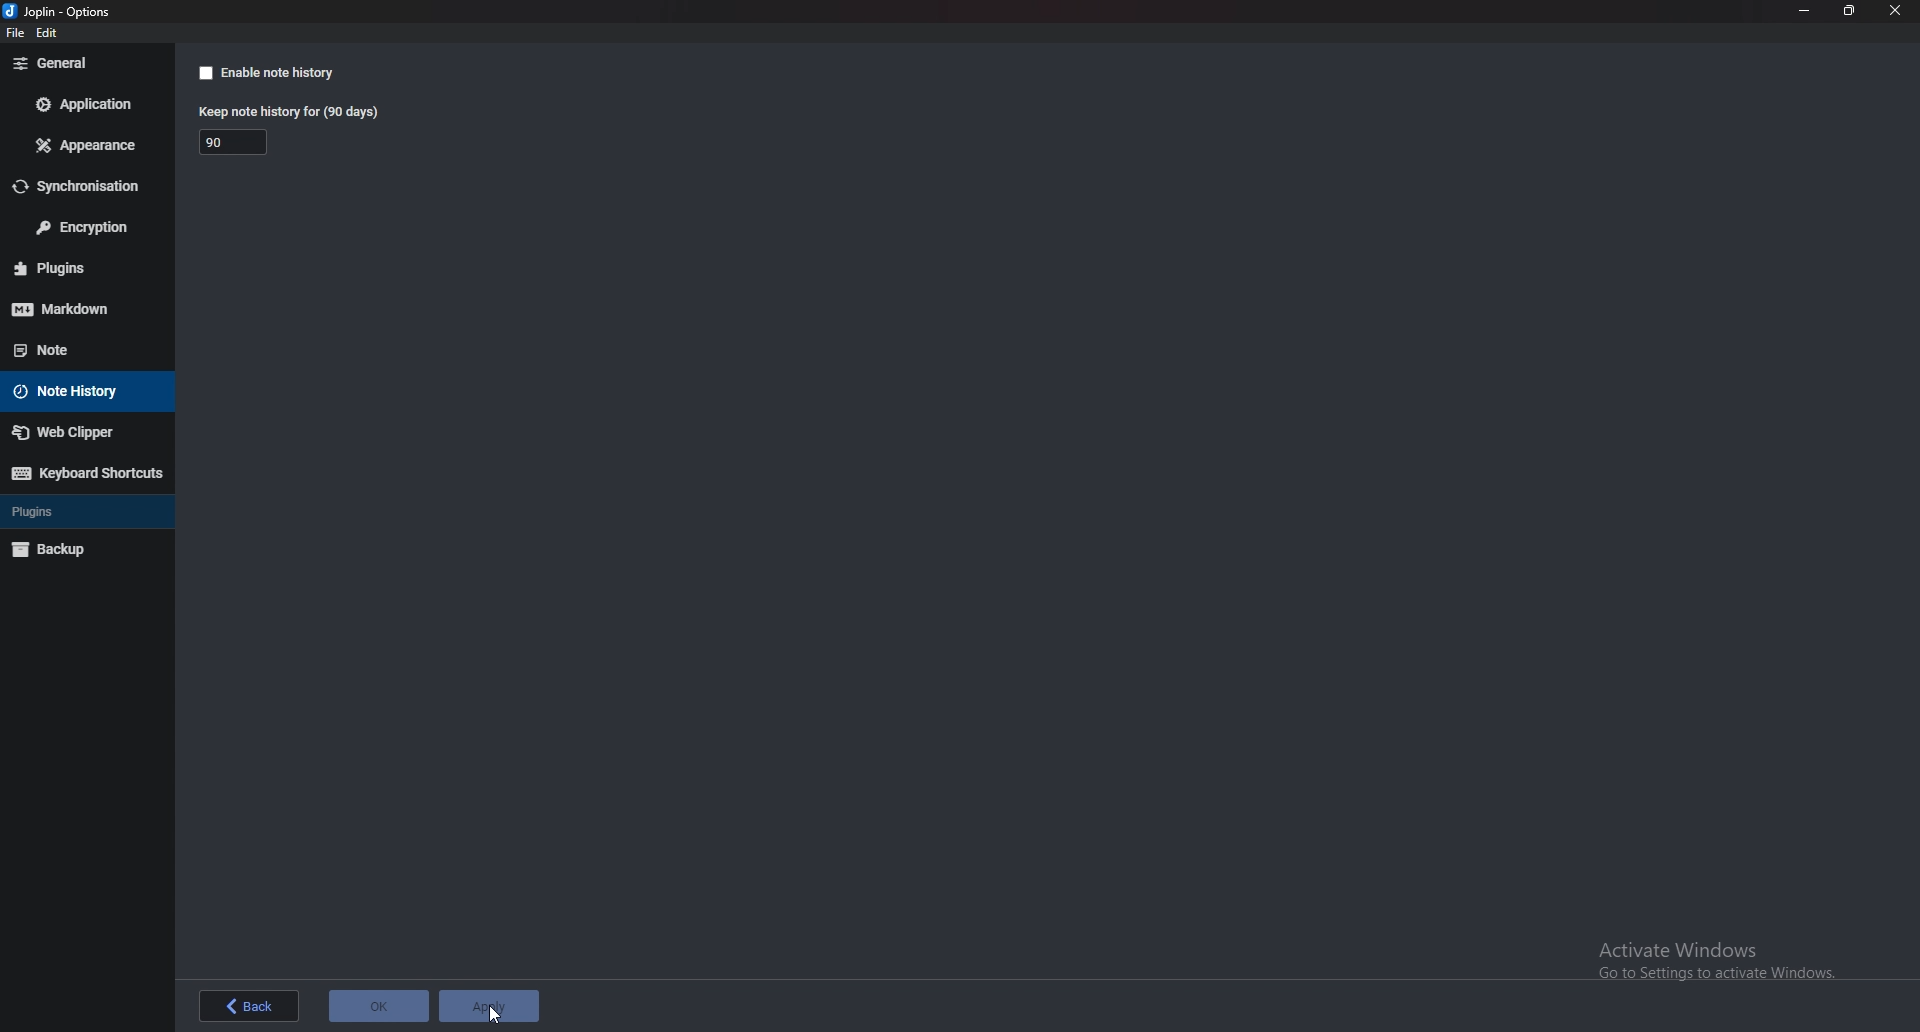 This screenshot has height=1032, width=1920. Describe the element at coordinates (82, 267) in the screenshot. I see `Plugins` at that location.